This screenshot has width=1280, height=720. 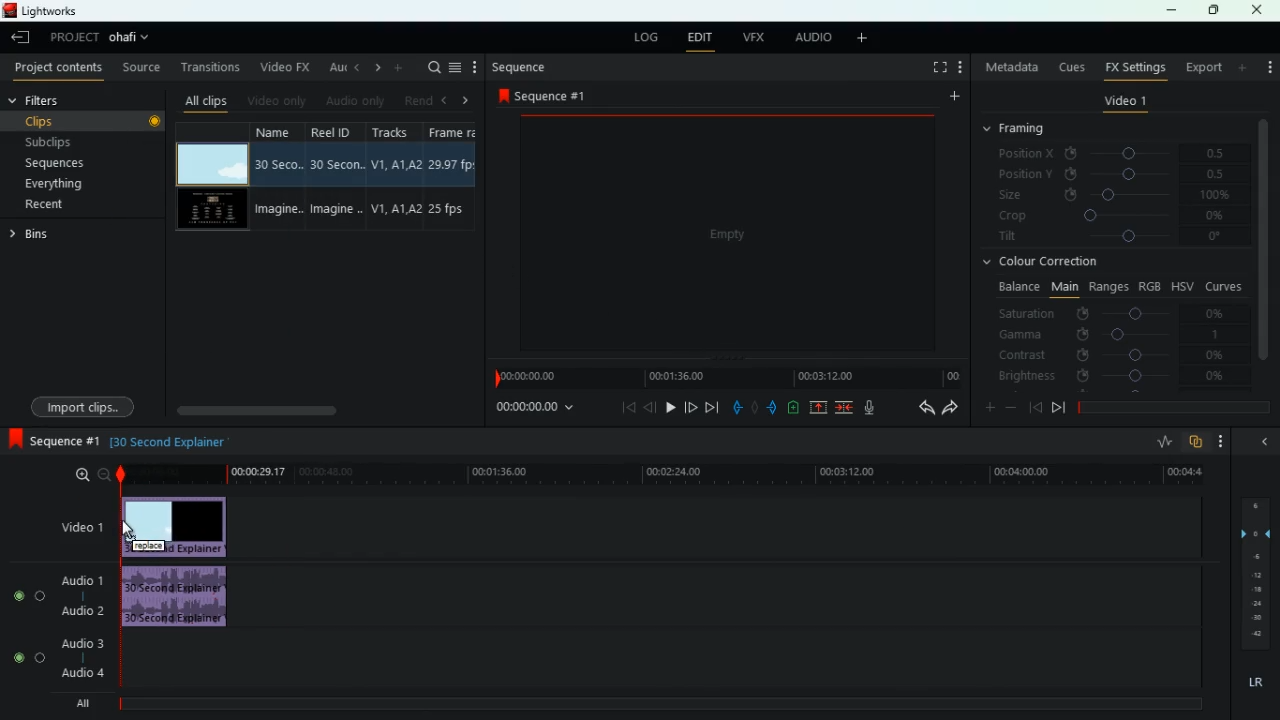 What do you see at coordinates (82, 141) in the screenshot?
I see `subclips` at bounding box center [82, 141].